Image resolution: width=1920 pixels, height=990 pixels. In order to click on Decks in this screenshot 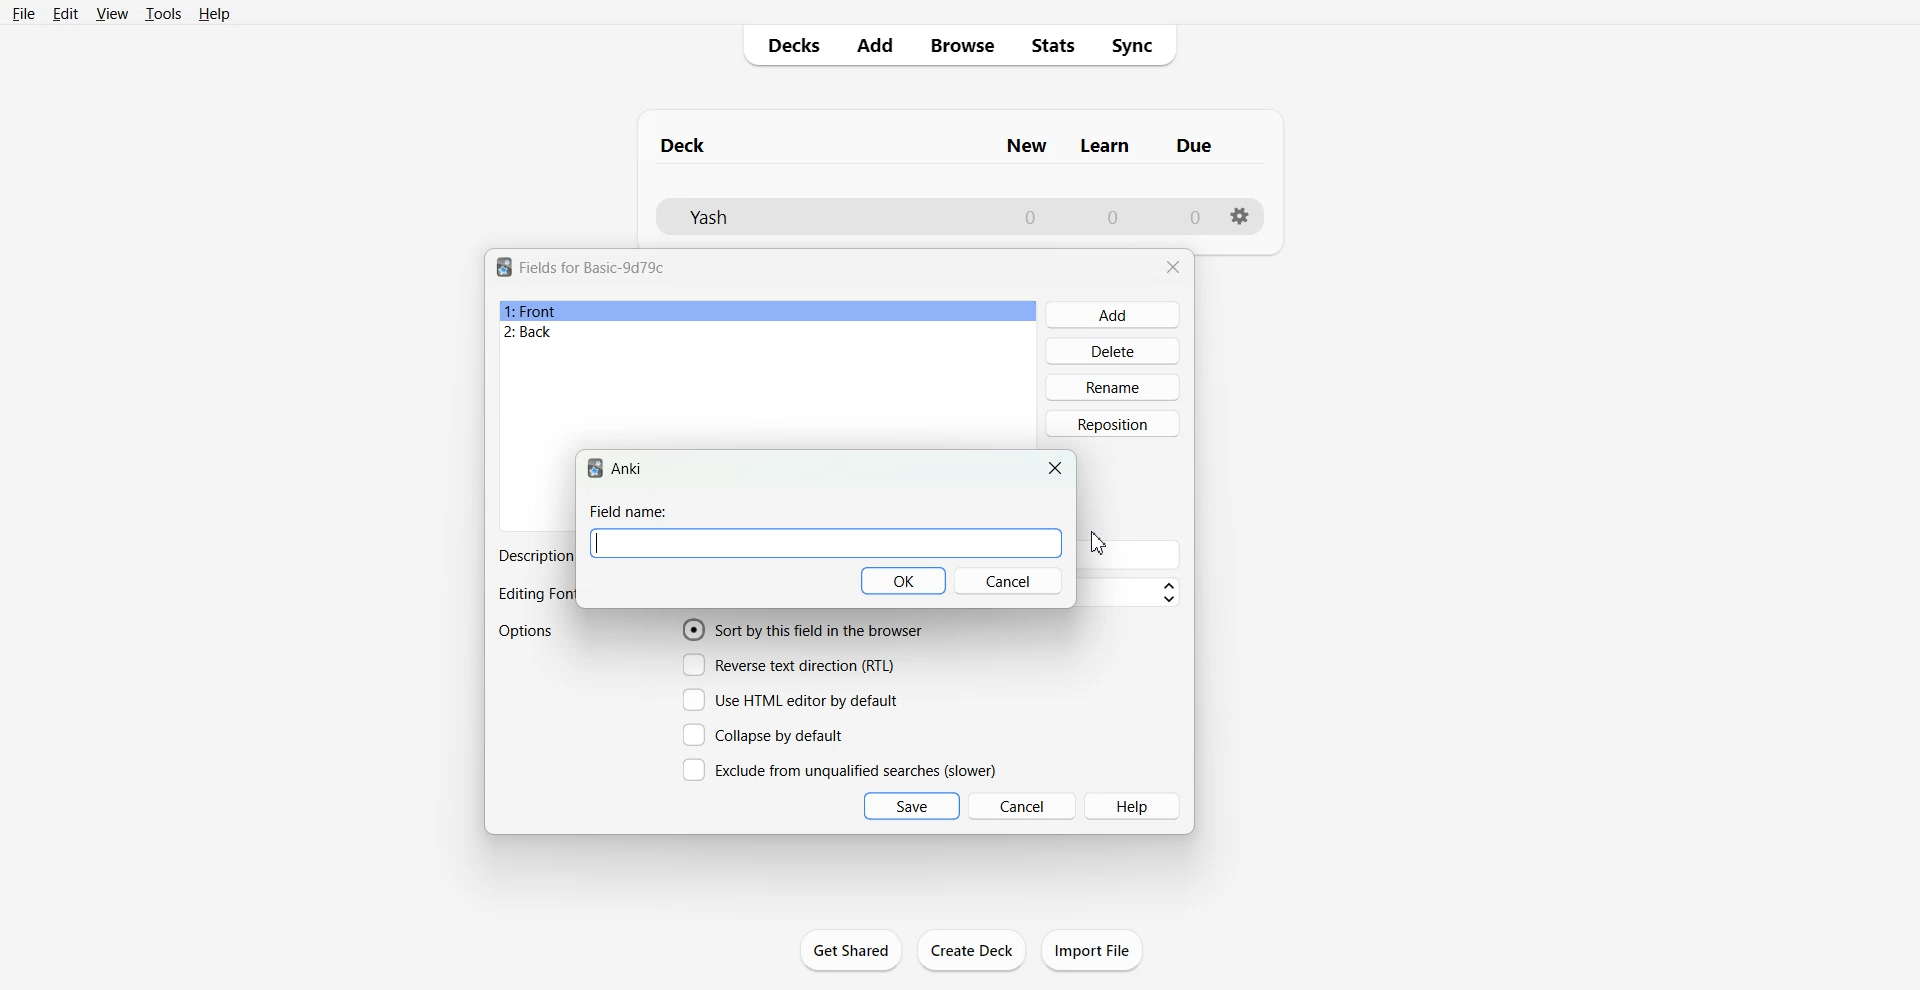, I will do `click(787, 45)`.